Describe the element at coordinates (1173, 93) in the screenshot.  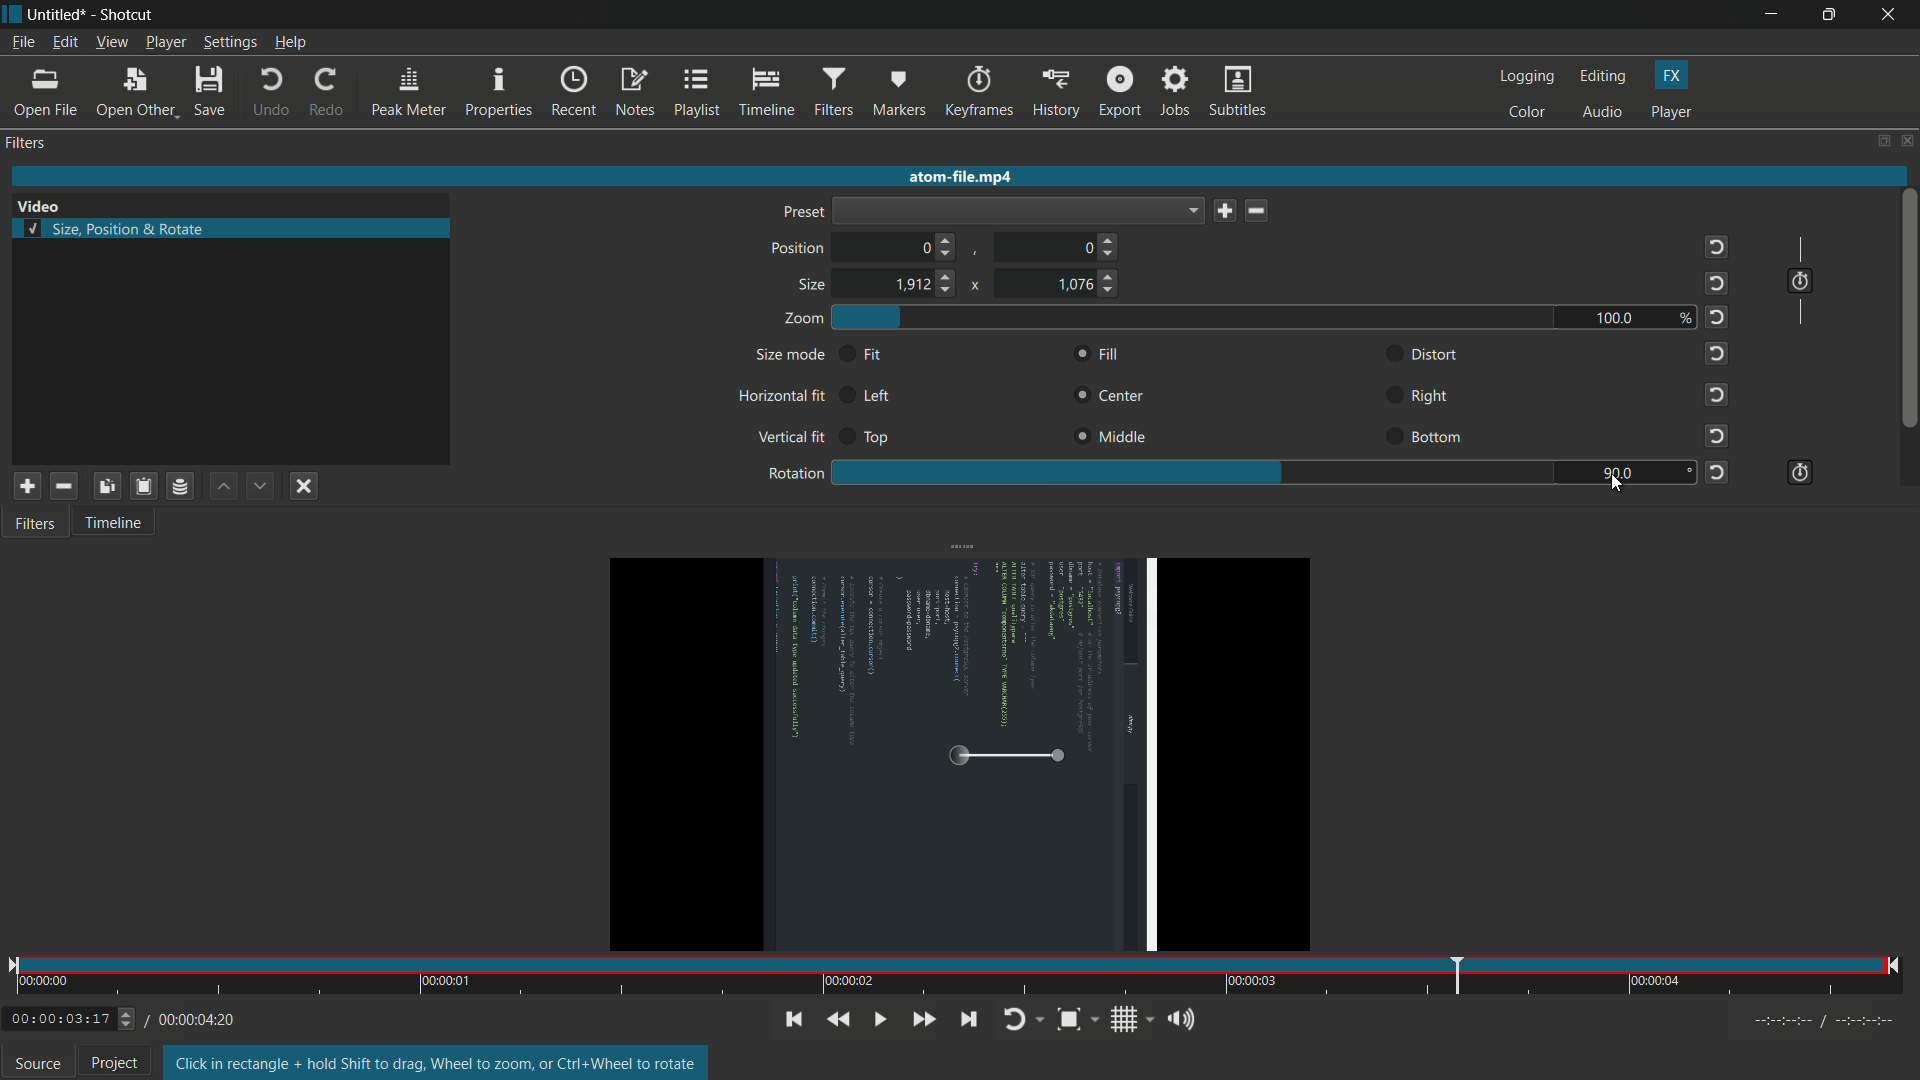
I see `jobs` at that location.